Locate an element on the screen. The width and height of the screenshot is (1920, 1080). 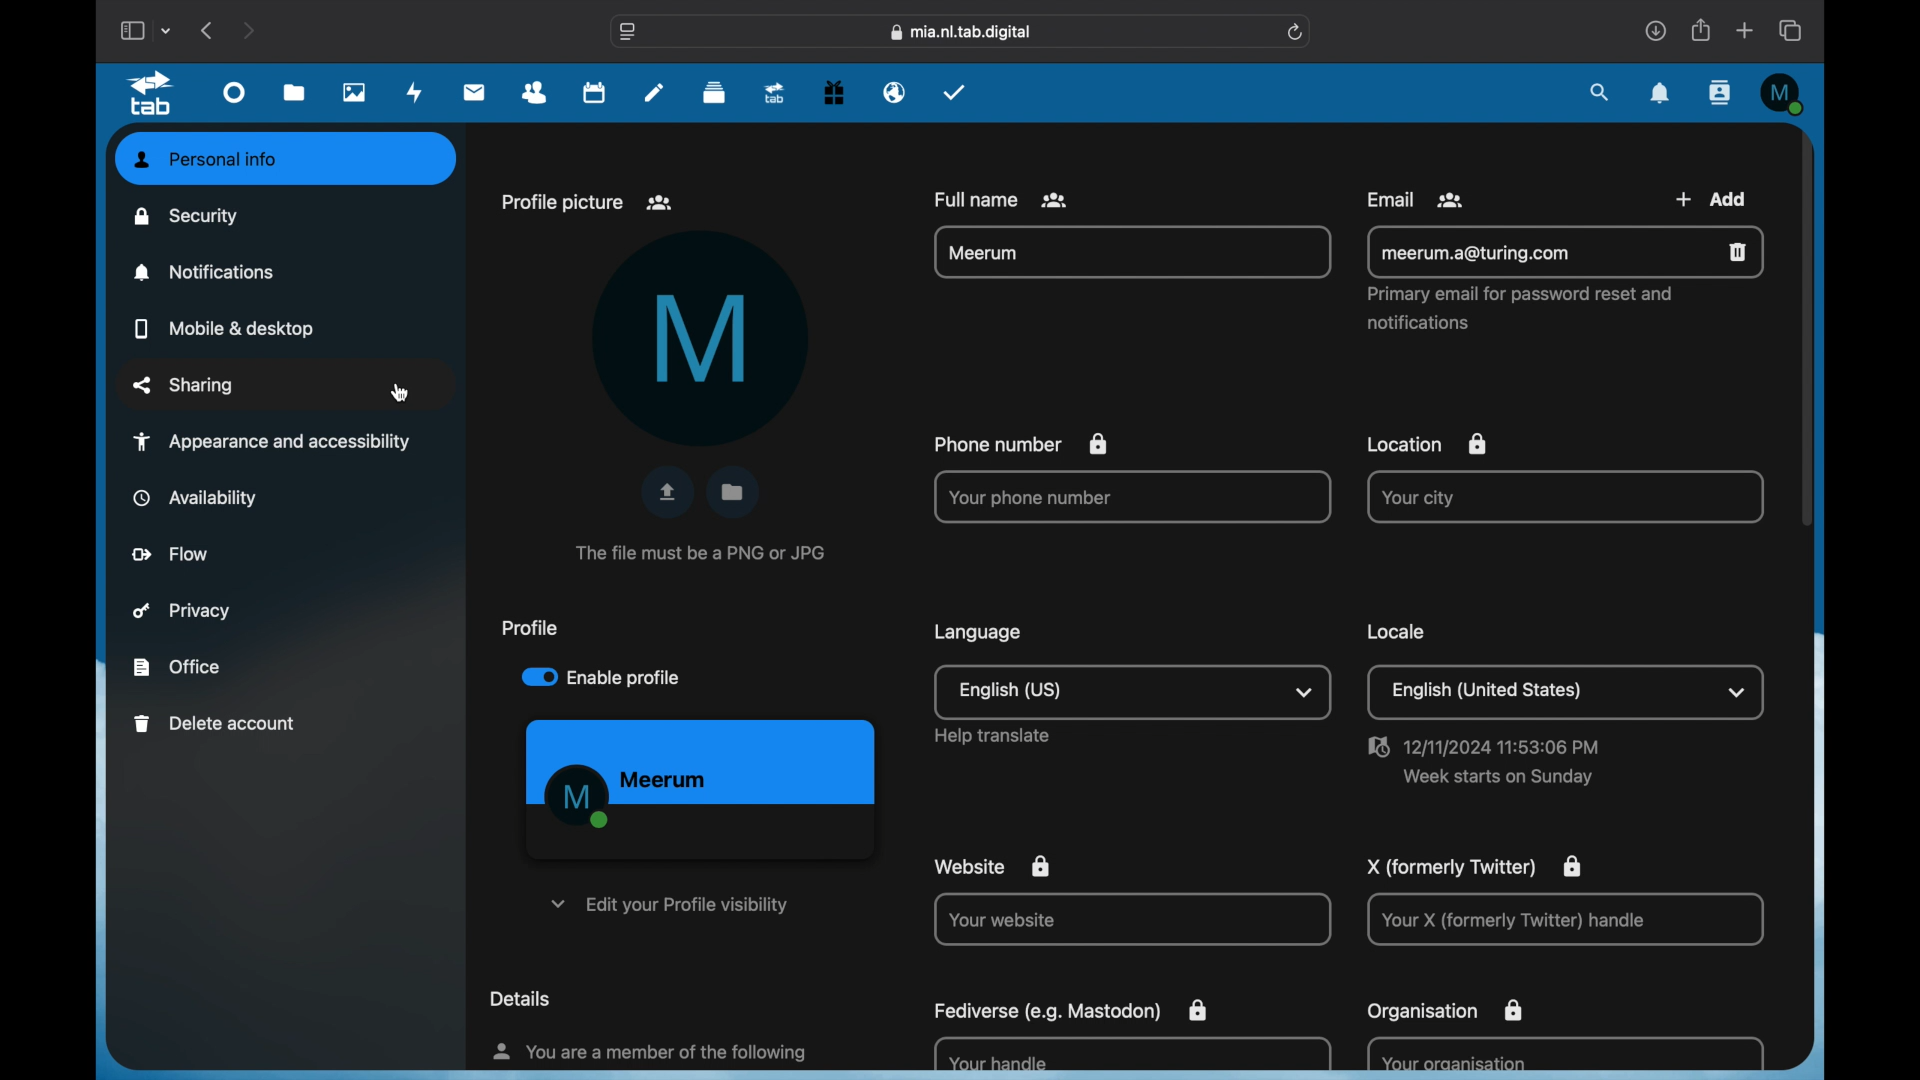
deck is located at coordinates (714, 93).